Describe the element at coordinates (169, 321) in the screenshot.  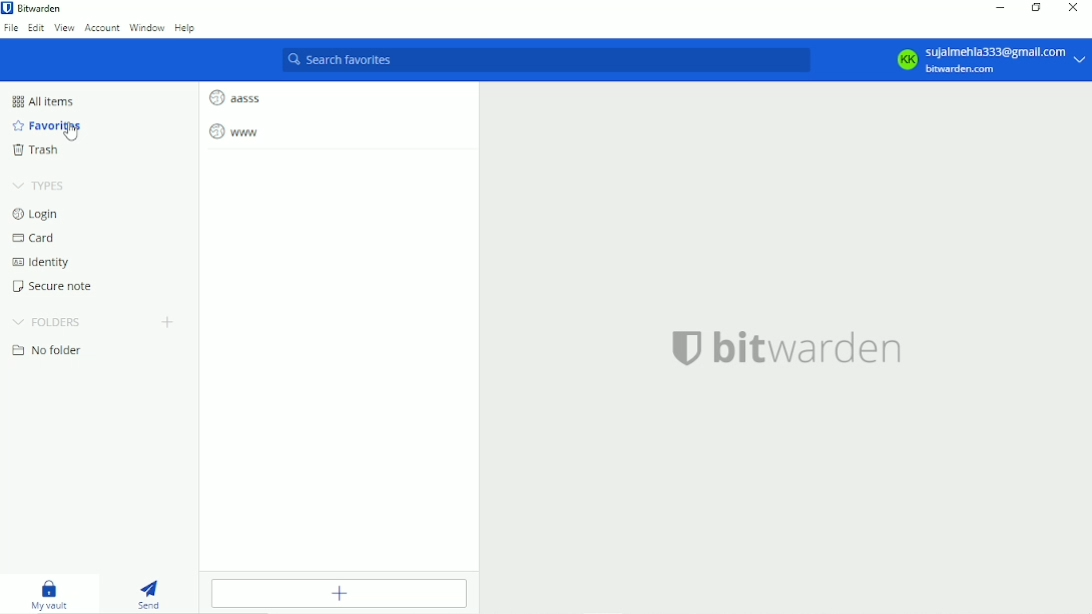
I see `Create folder` at that location.